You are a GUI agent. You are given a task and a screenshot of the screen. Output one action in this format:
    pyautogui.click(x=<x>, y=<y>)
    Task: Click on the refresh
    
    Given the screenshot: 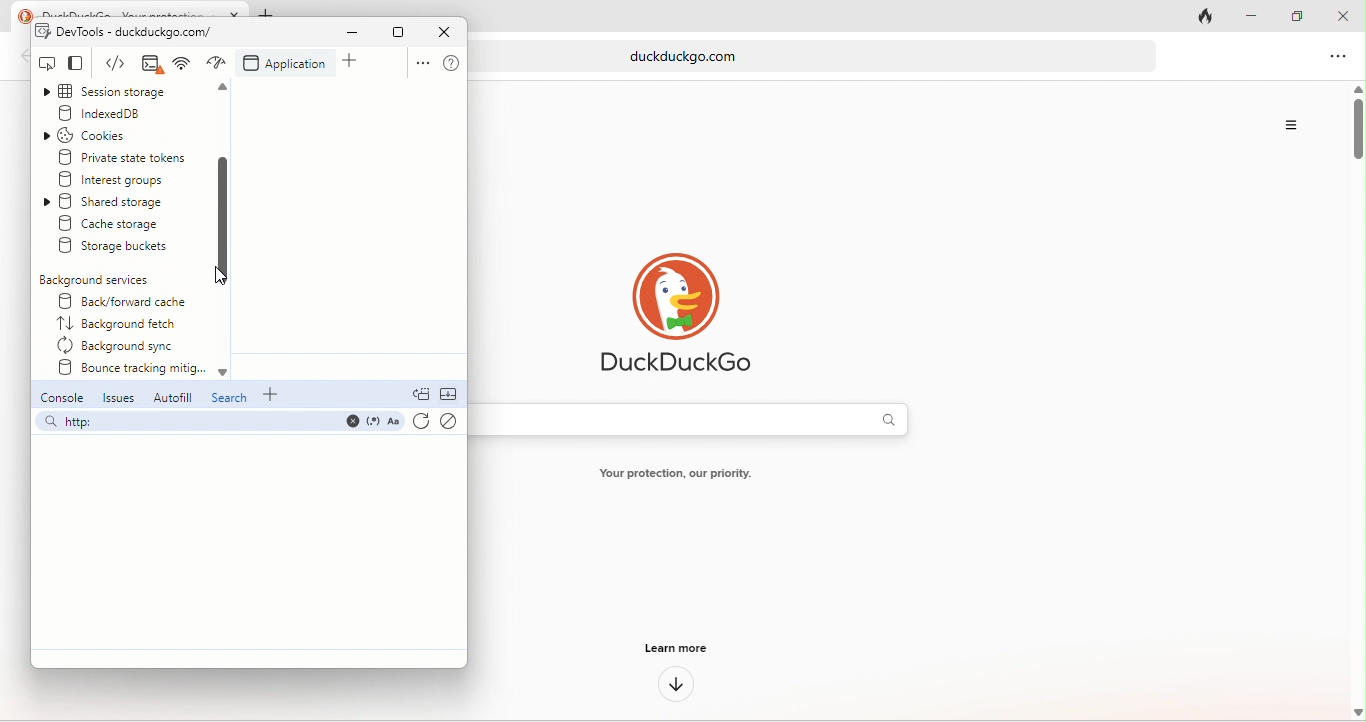 What is the action you would take?
    pyautogui.click(x=421, y=424)
    